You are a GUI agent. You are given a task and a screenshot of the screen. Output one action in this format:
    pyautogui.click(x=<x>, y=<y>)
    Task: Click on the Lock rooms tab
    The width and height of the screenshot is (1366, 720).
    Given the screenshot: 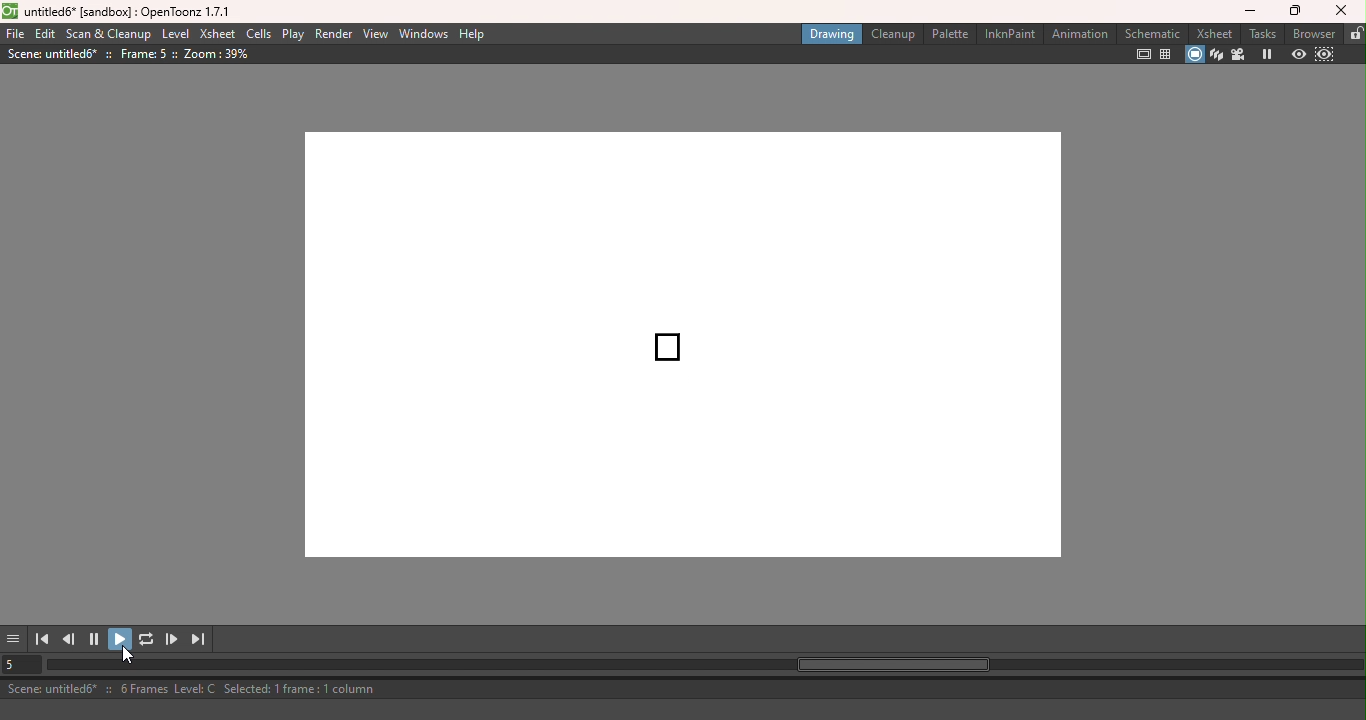 What is the action you would take?
    pyautogui.click(x=1353, y=33)
    